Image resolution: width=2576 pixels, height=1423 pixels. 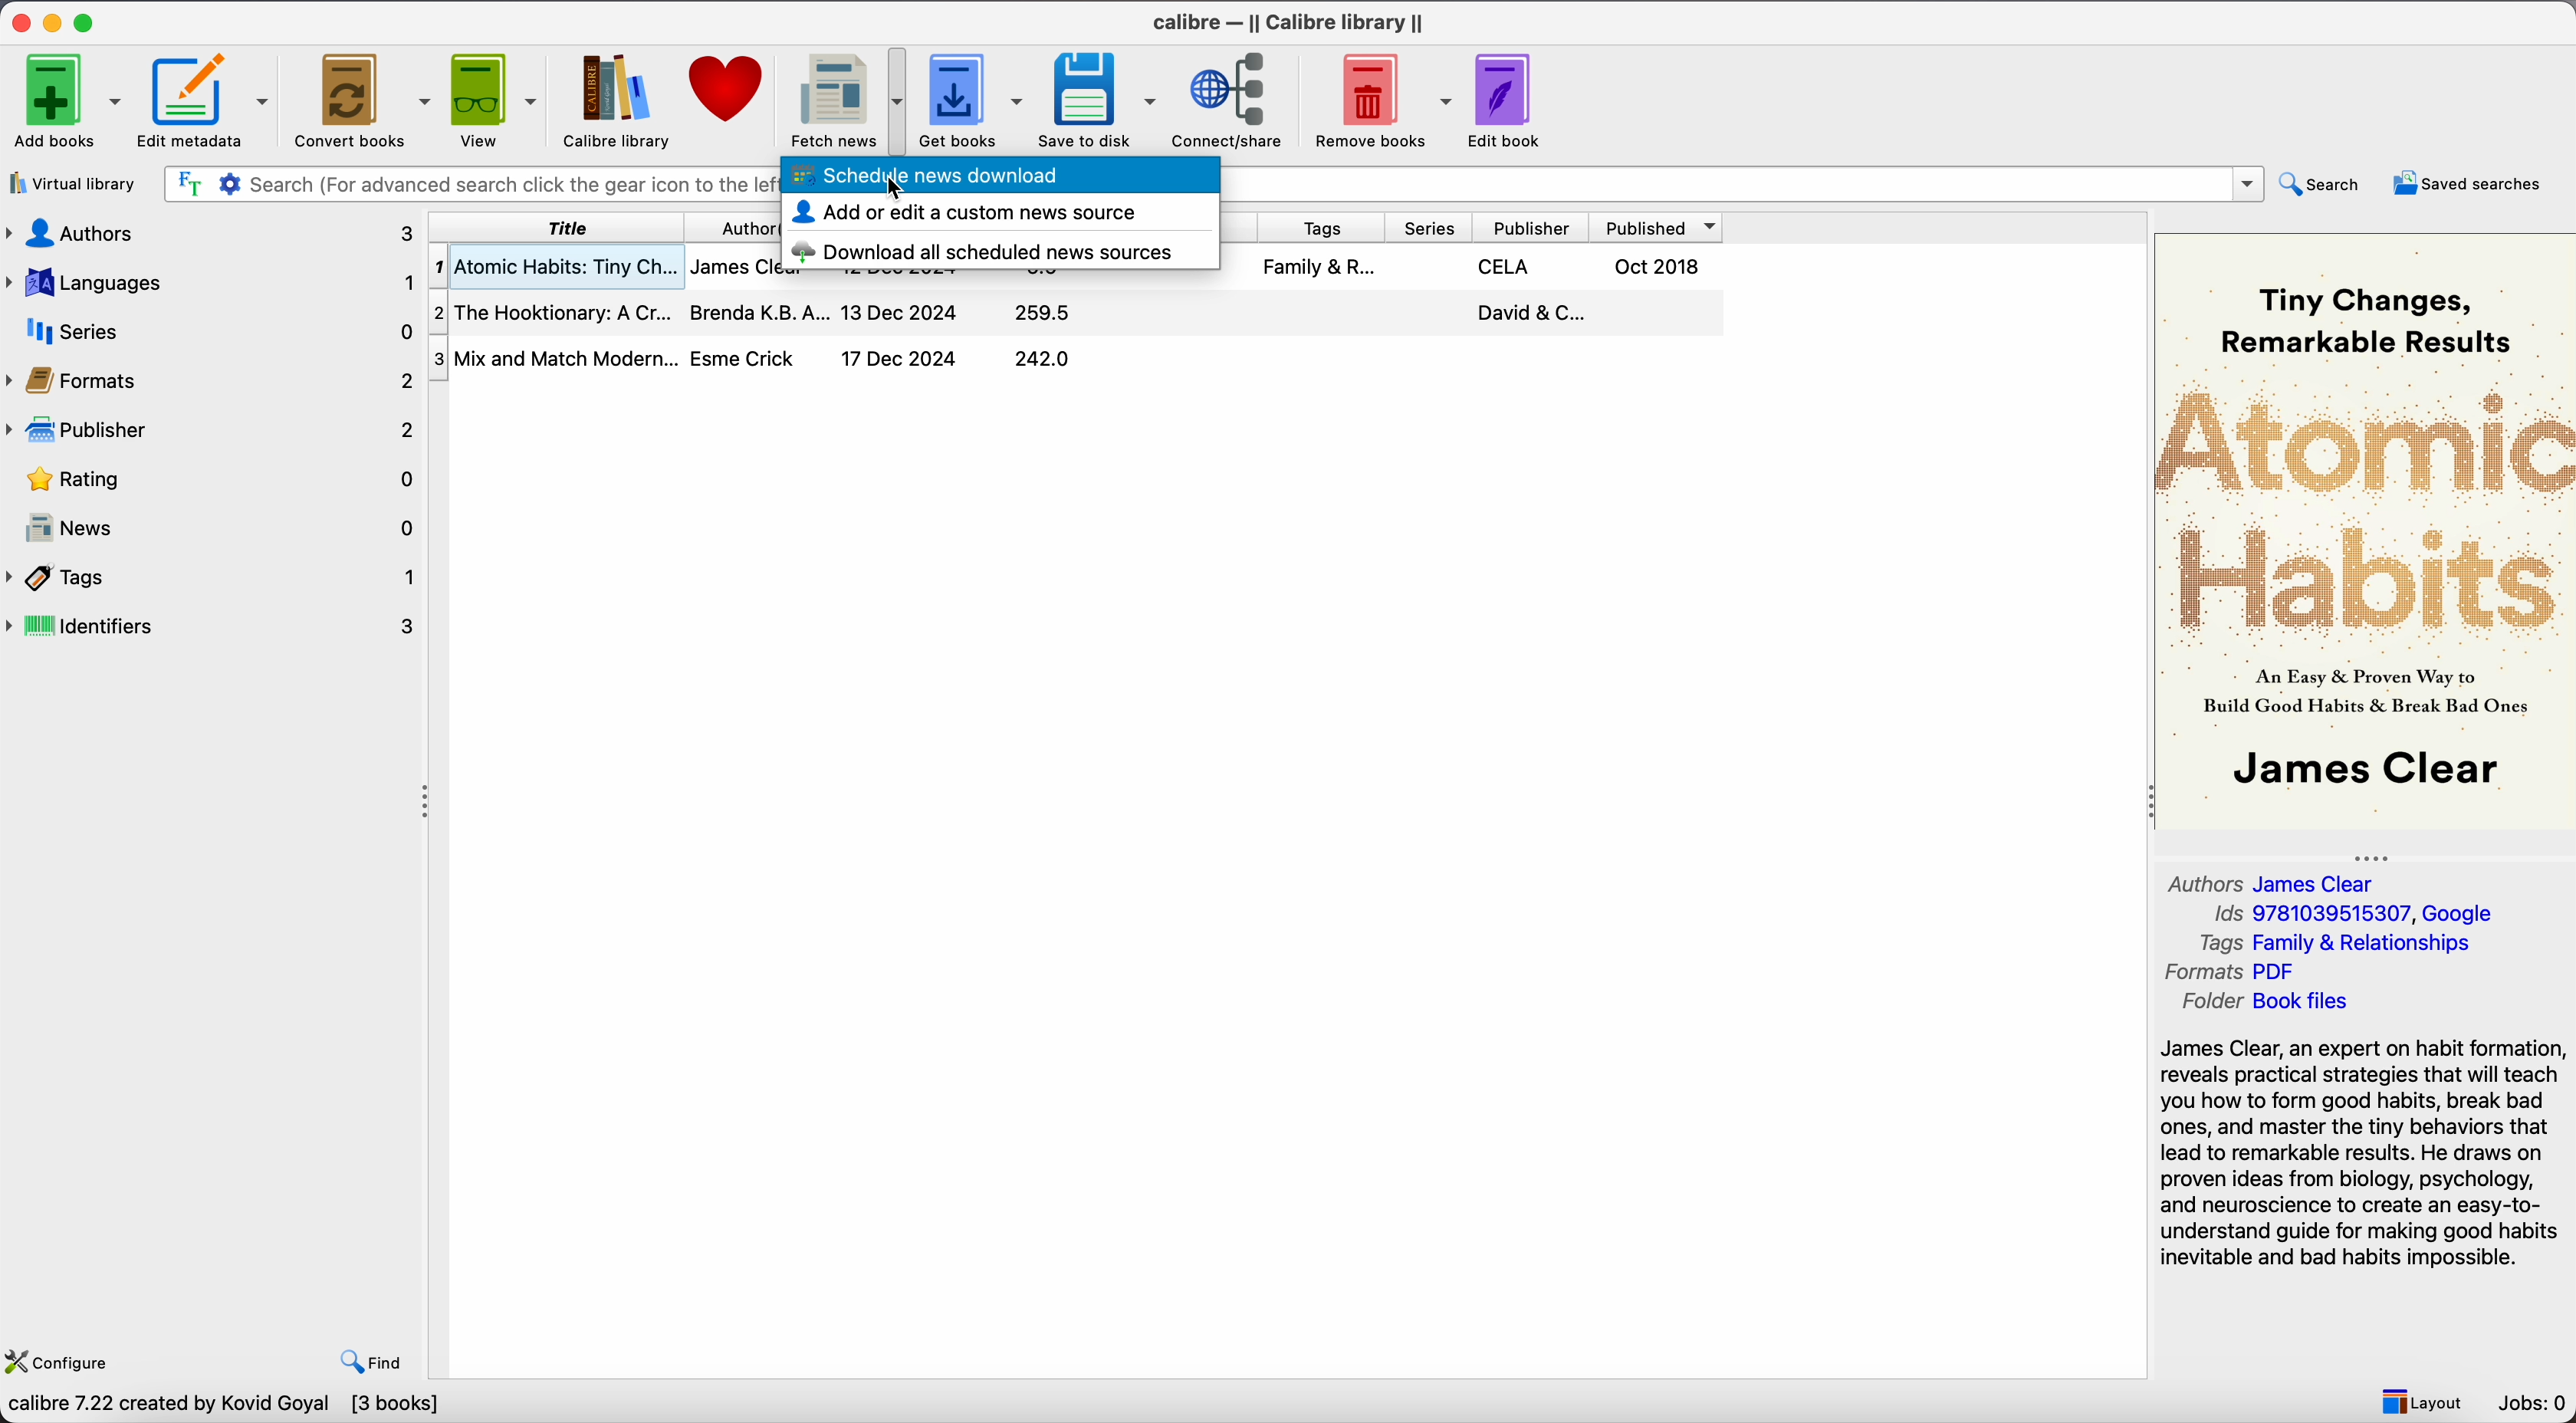 I want to click on series, so click(x=1434, y=227).